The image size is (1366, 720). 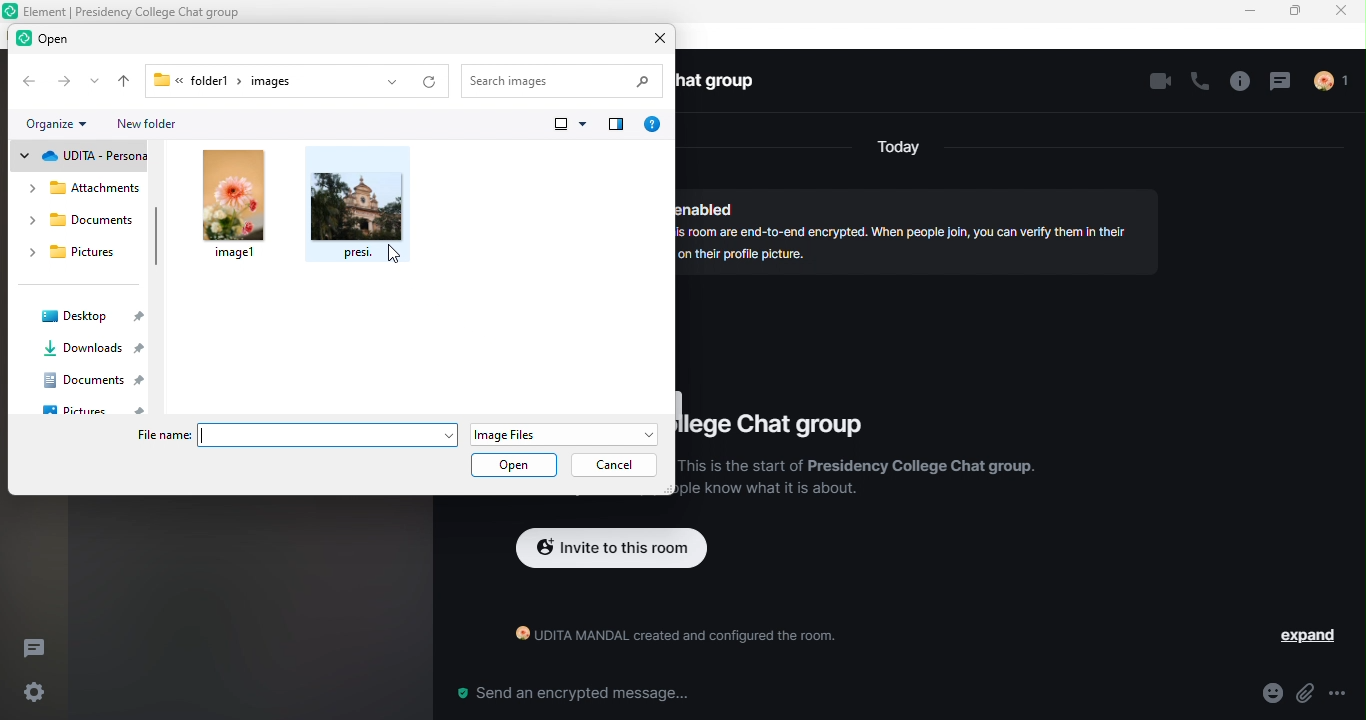 I want to click on refresh, so click(x=431, y=82).